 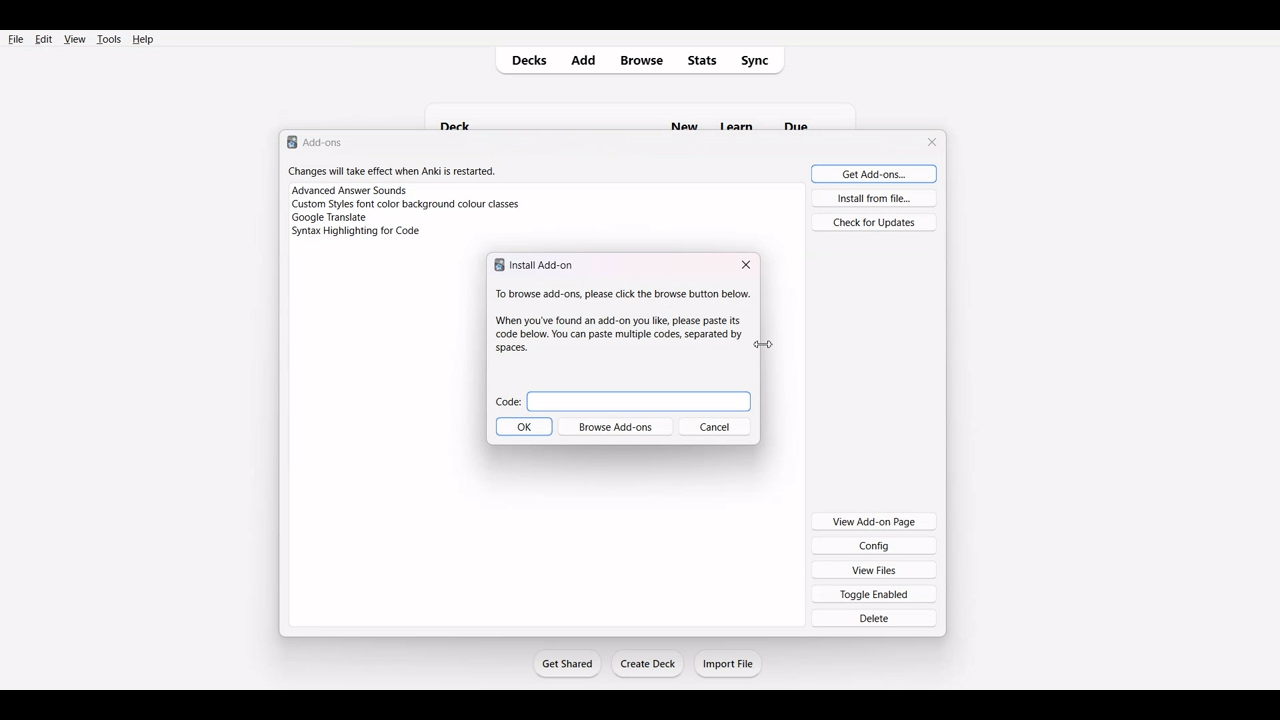 What do you see at coordinates (566, 663) in the screenshot?
I see `Get Started` at bounding box center [566, 663].